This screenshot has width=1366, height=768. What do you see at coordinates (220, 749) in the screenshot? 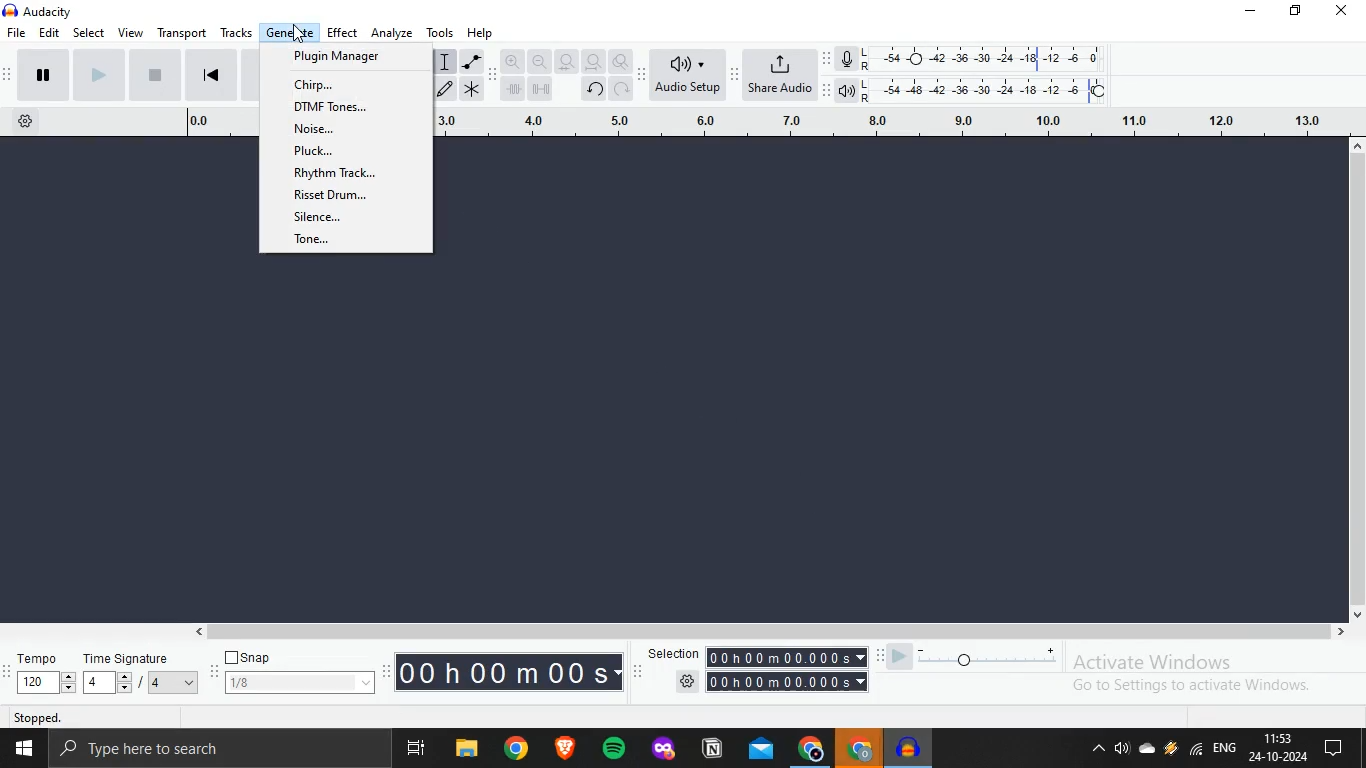
I see `Search bar` at bounding box center [220, 749].